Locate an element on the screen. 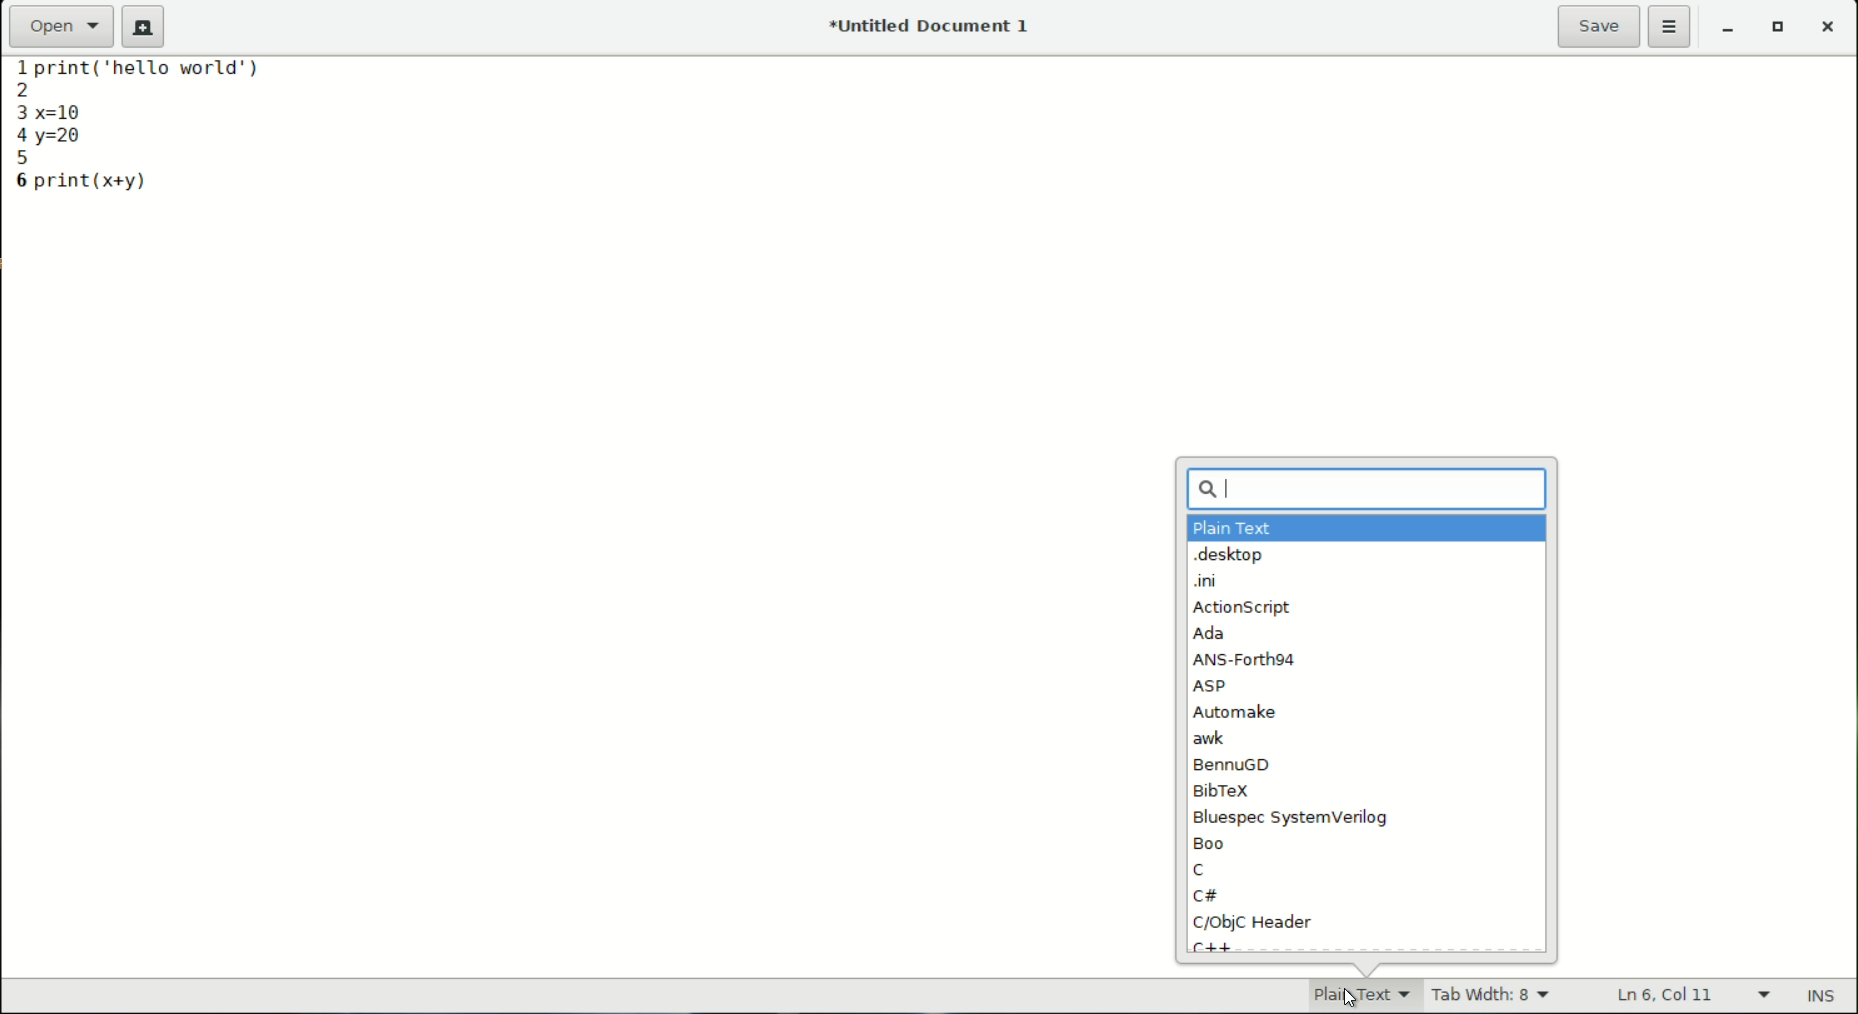 The image size is (1858, 1014). tab width is located at coordinates (1491, 997).